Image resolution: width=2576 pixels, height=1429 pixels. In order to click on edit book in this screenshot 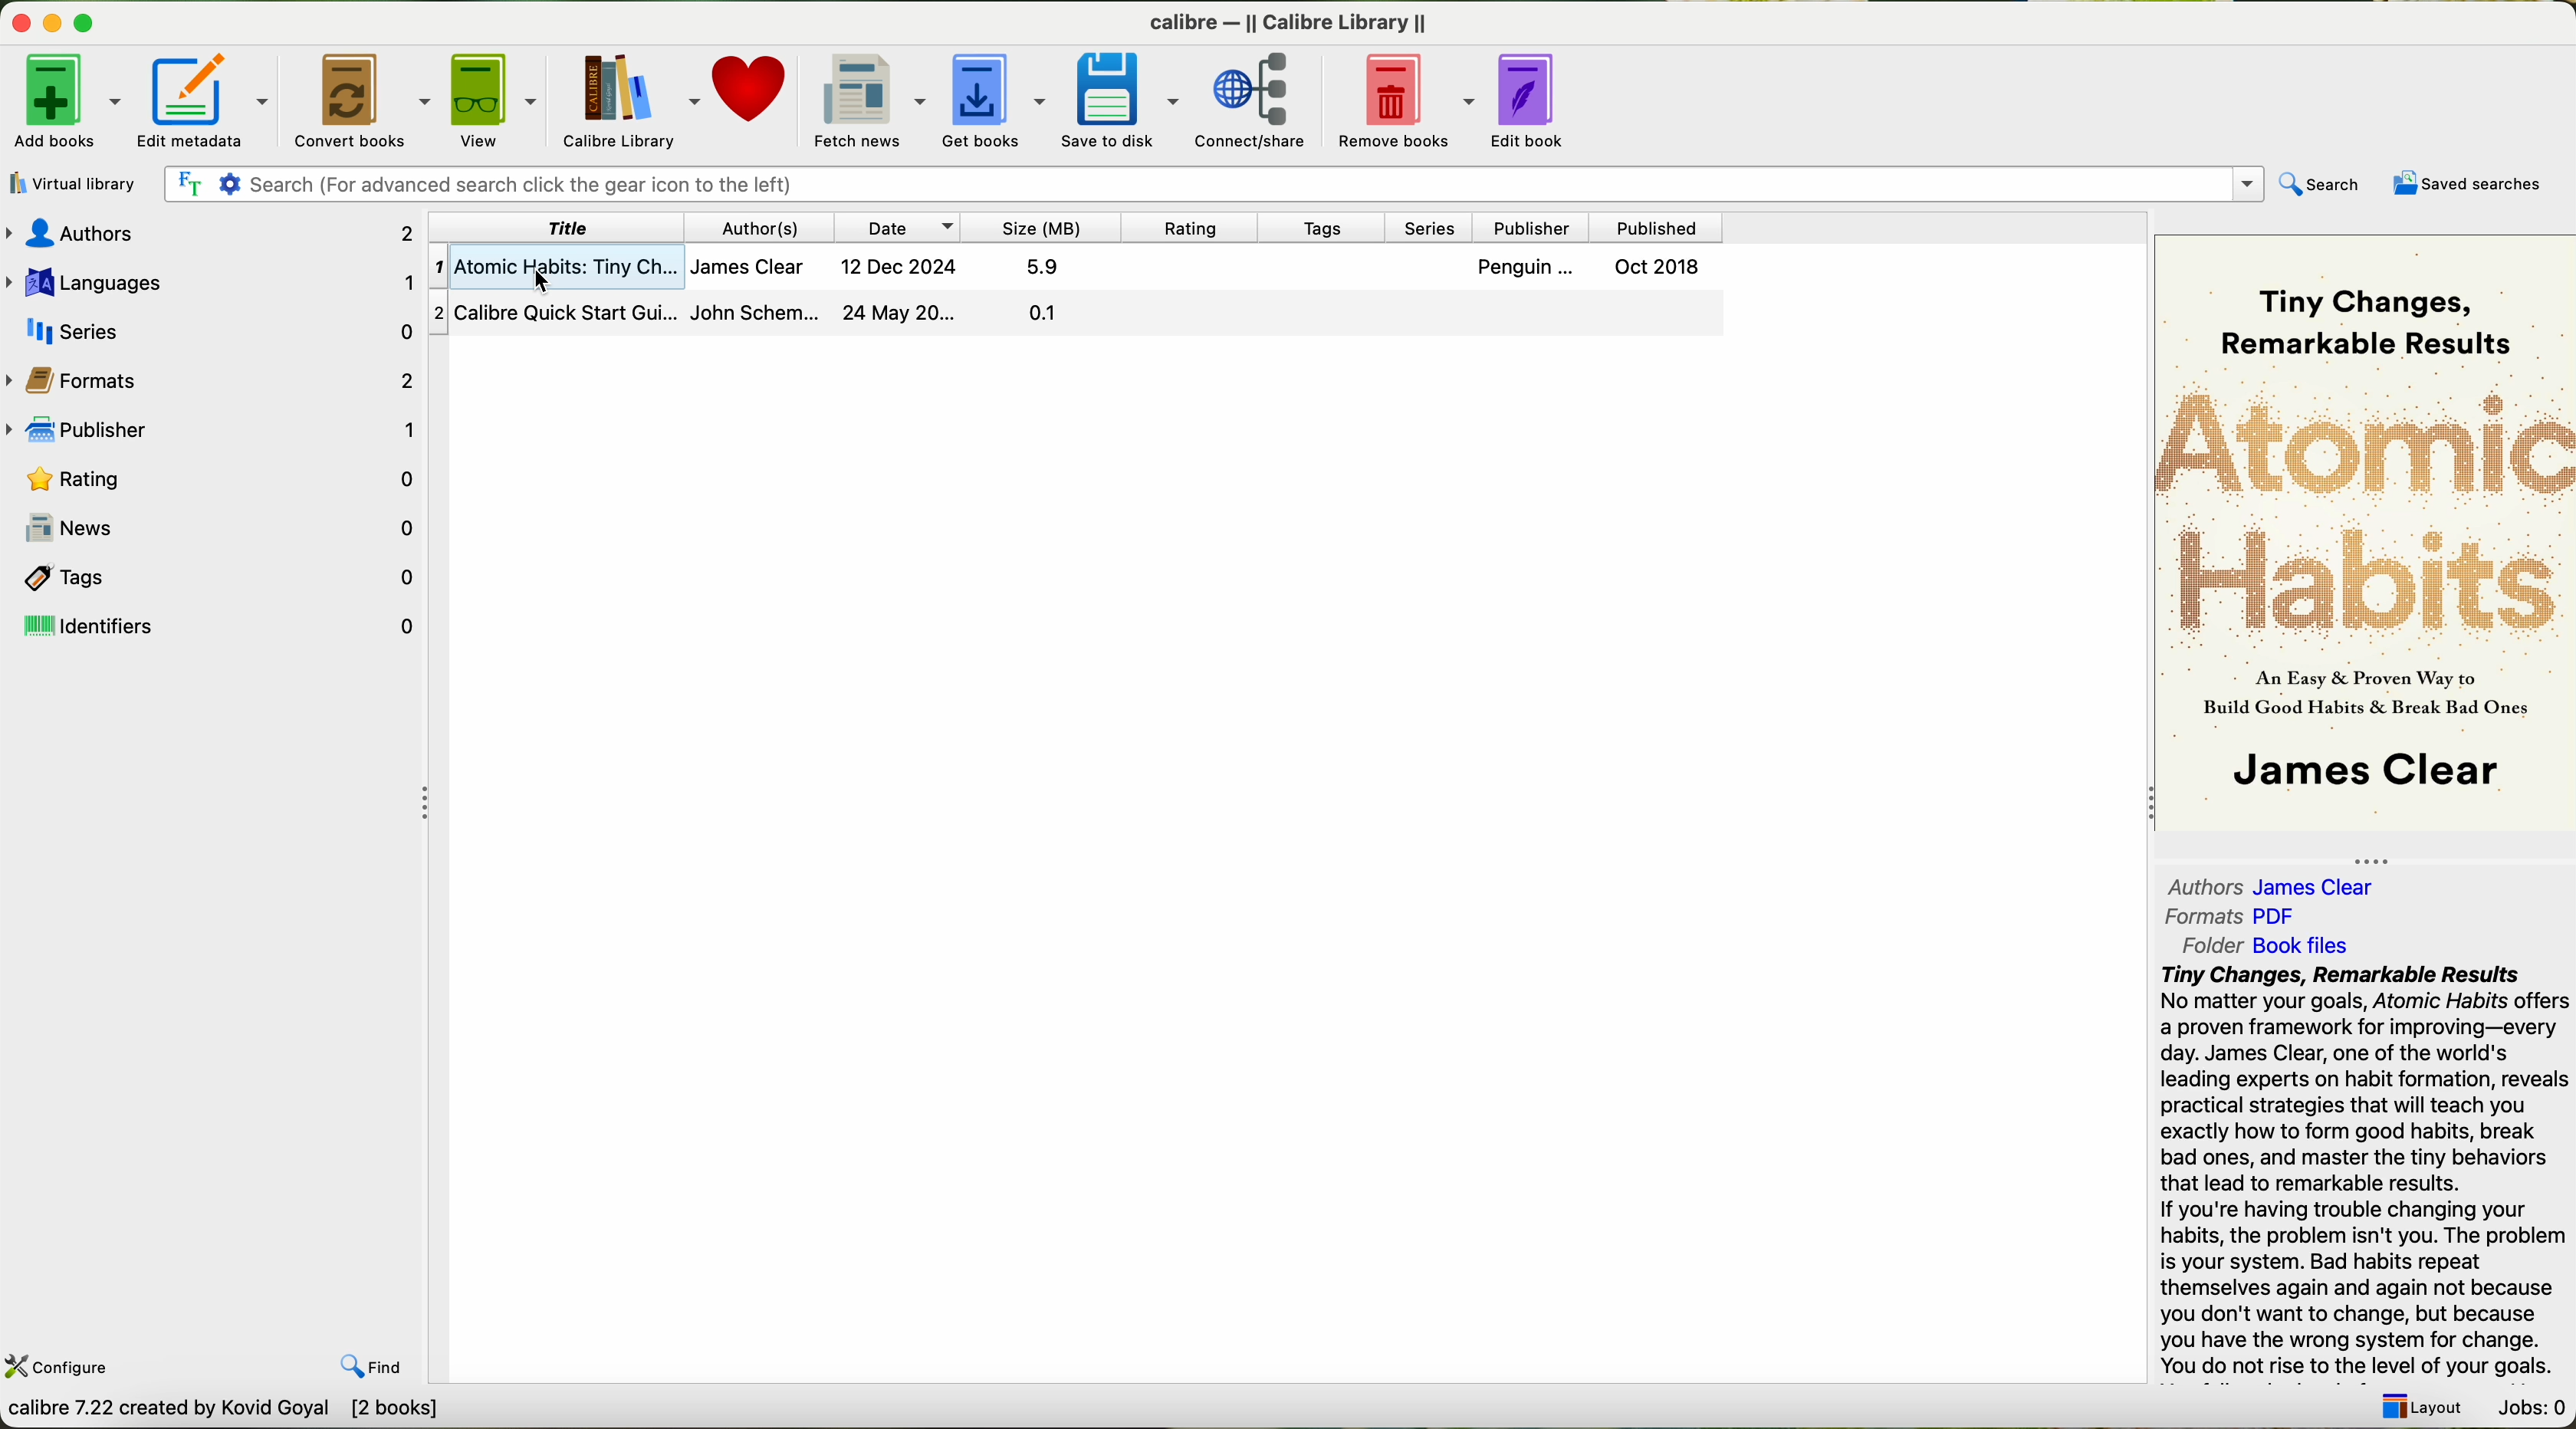, I will do `click(1536, 100)`.